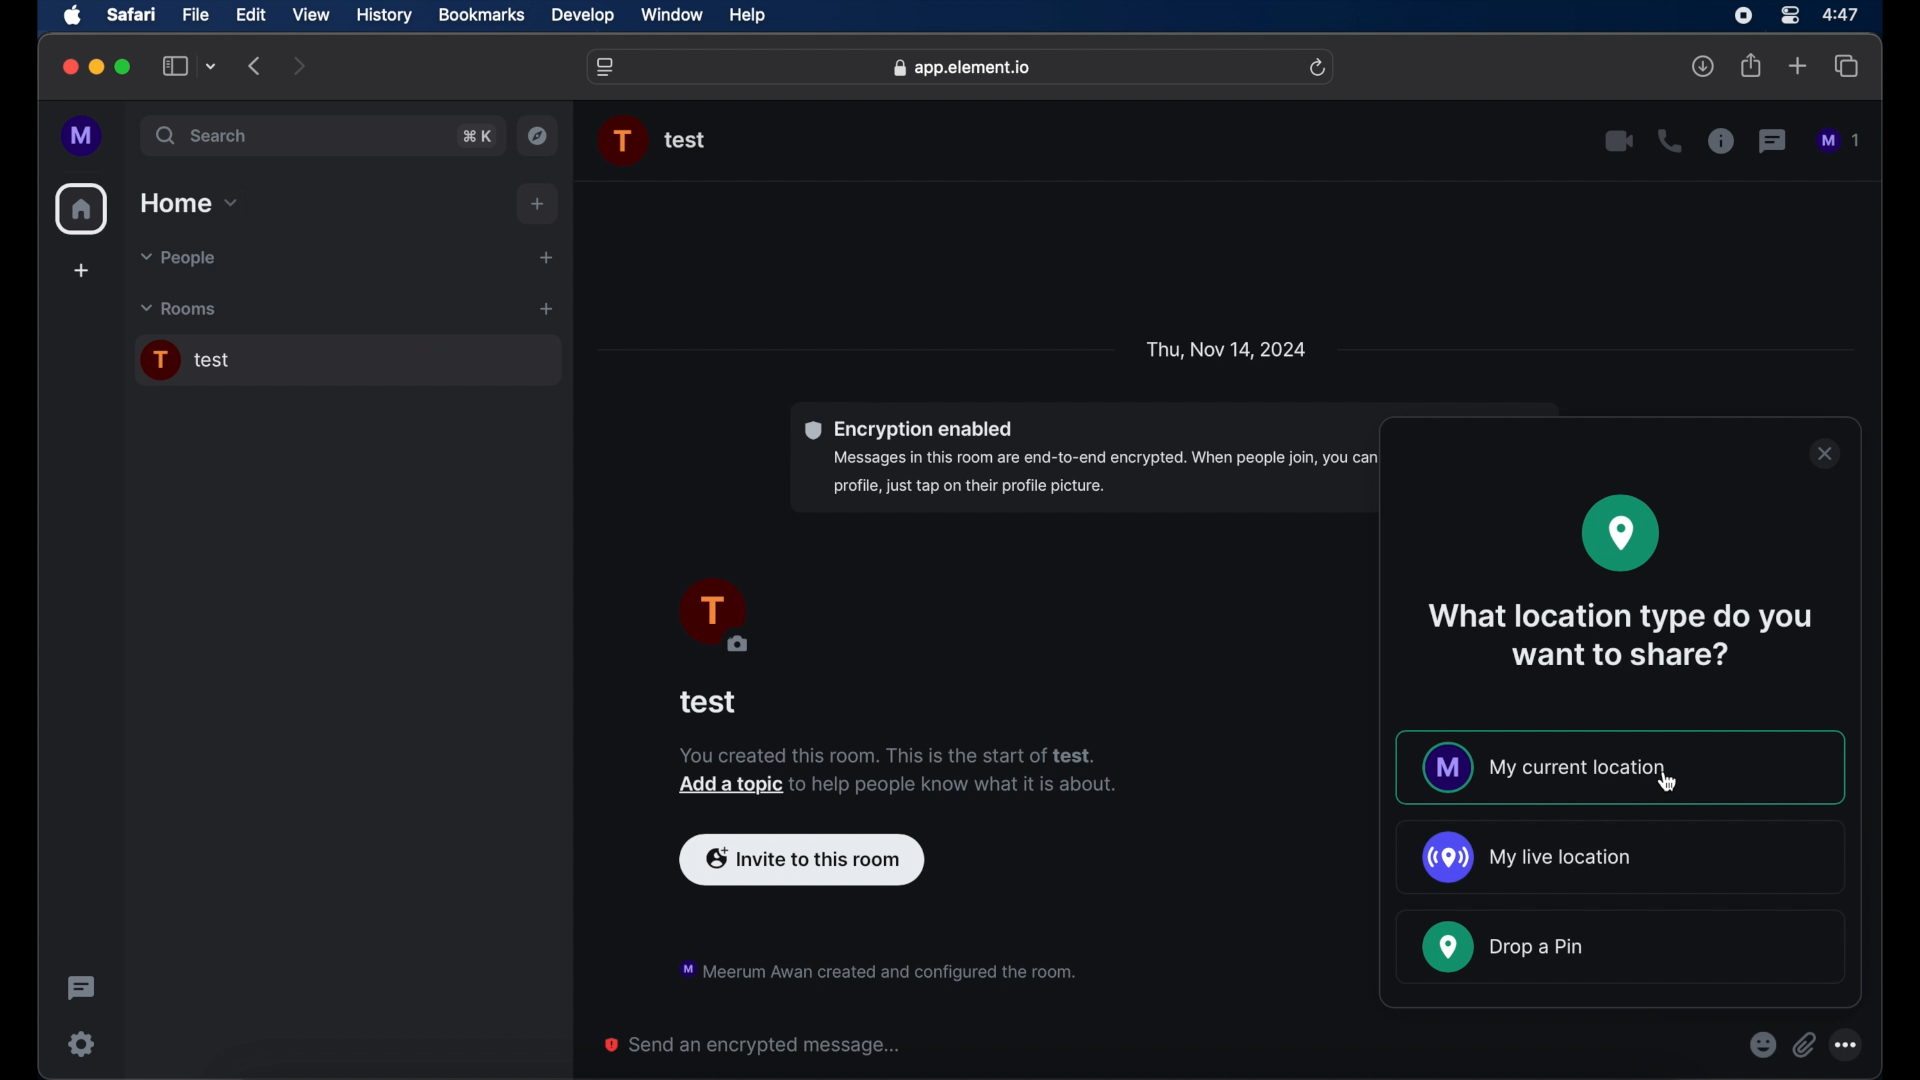 This screenshot has height=1080, width=1920. Describe the element at coordinates (1848, 67) in the screenshot. I see `show tab overview` at that location.